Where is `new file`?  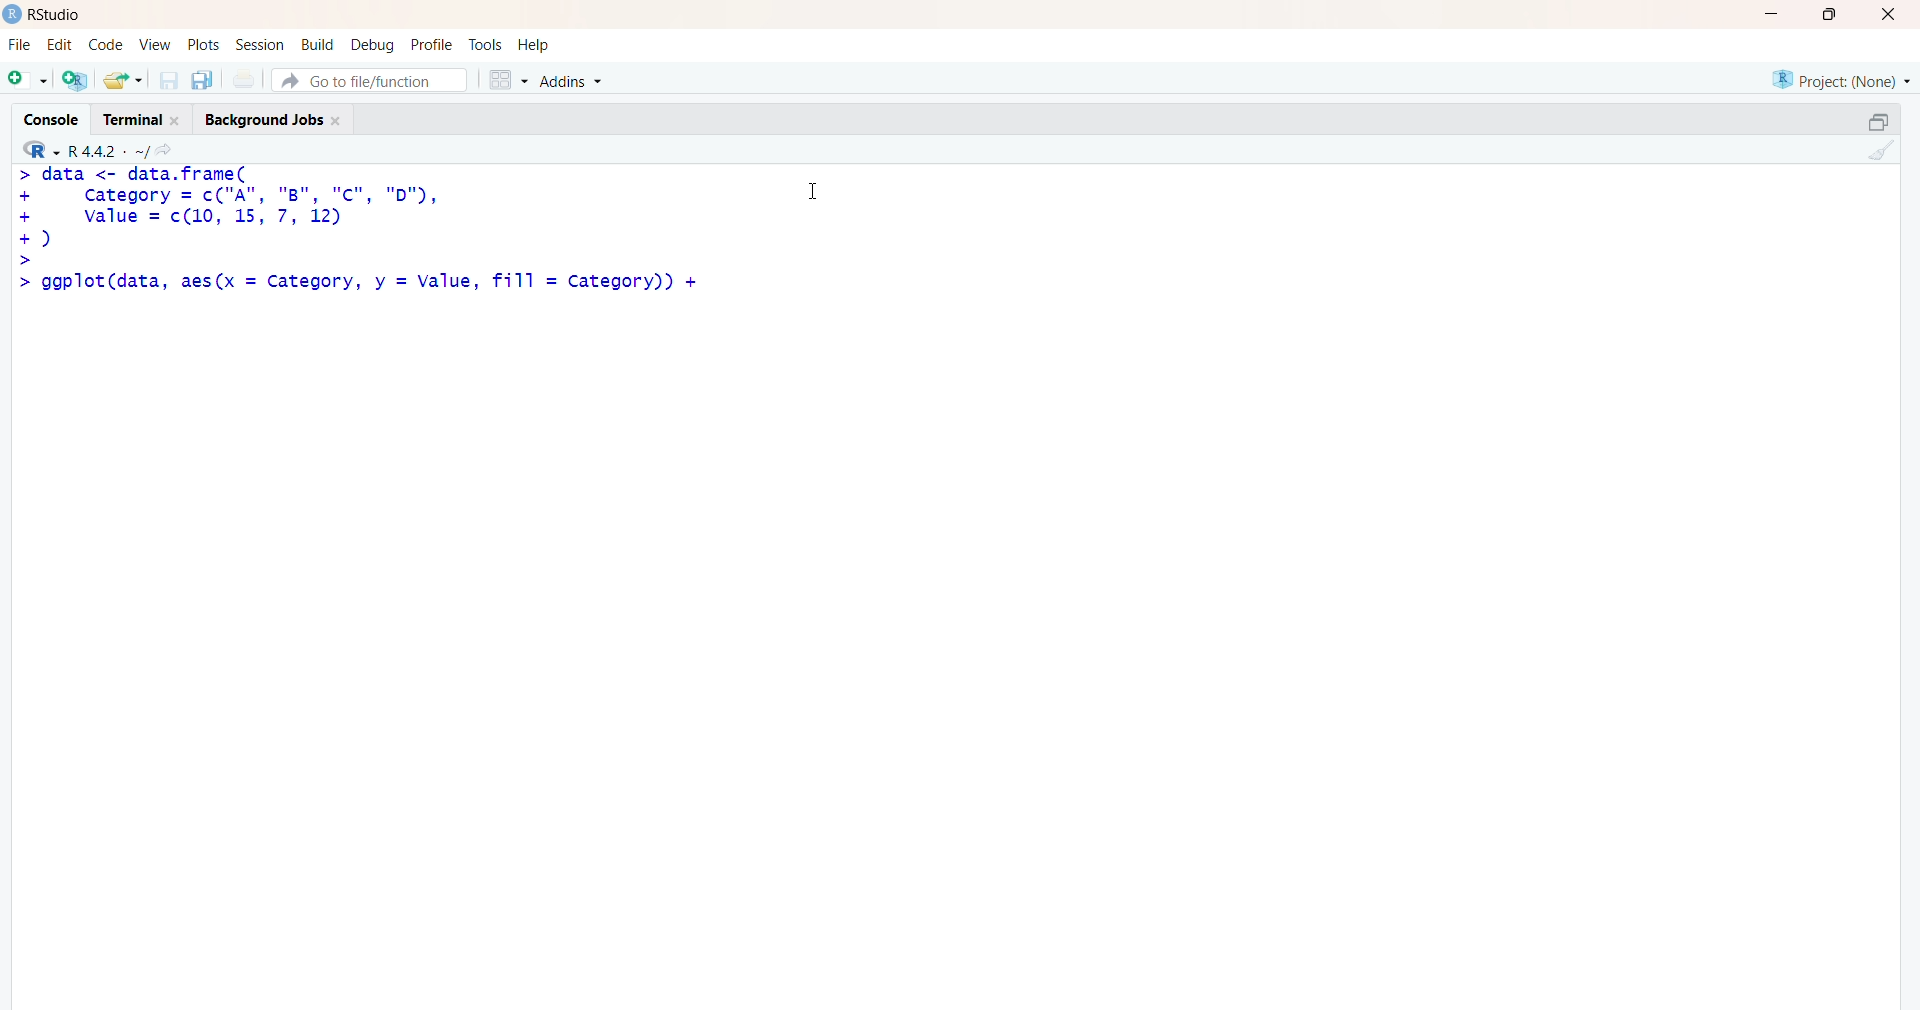 new file is located at coordinates (27, 77).